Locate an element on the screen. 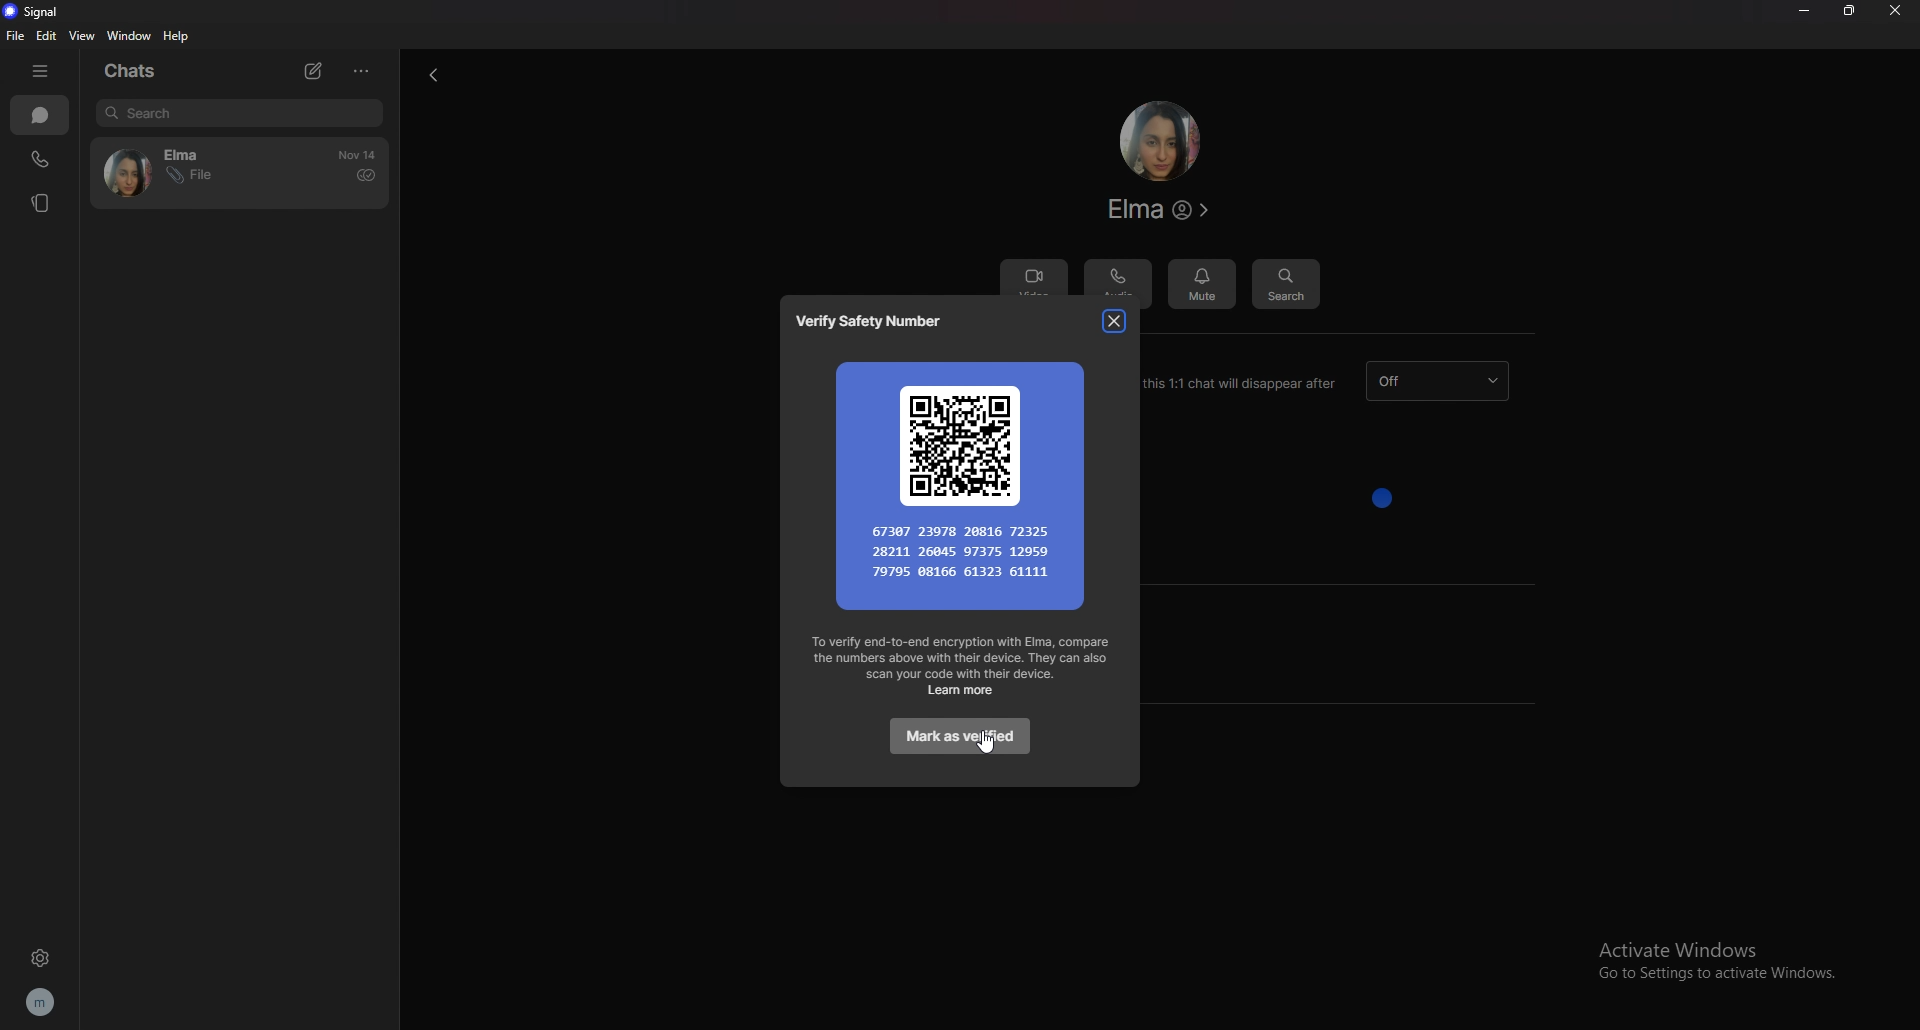 This screenshot has height=1030, width=1920. call is located at coordinates (39, 161).